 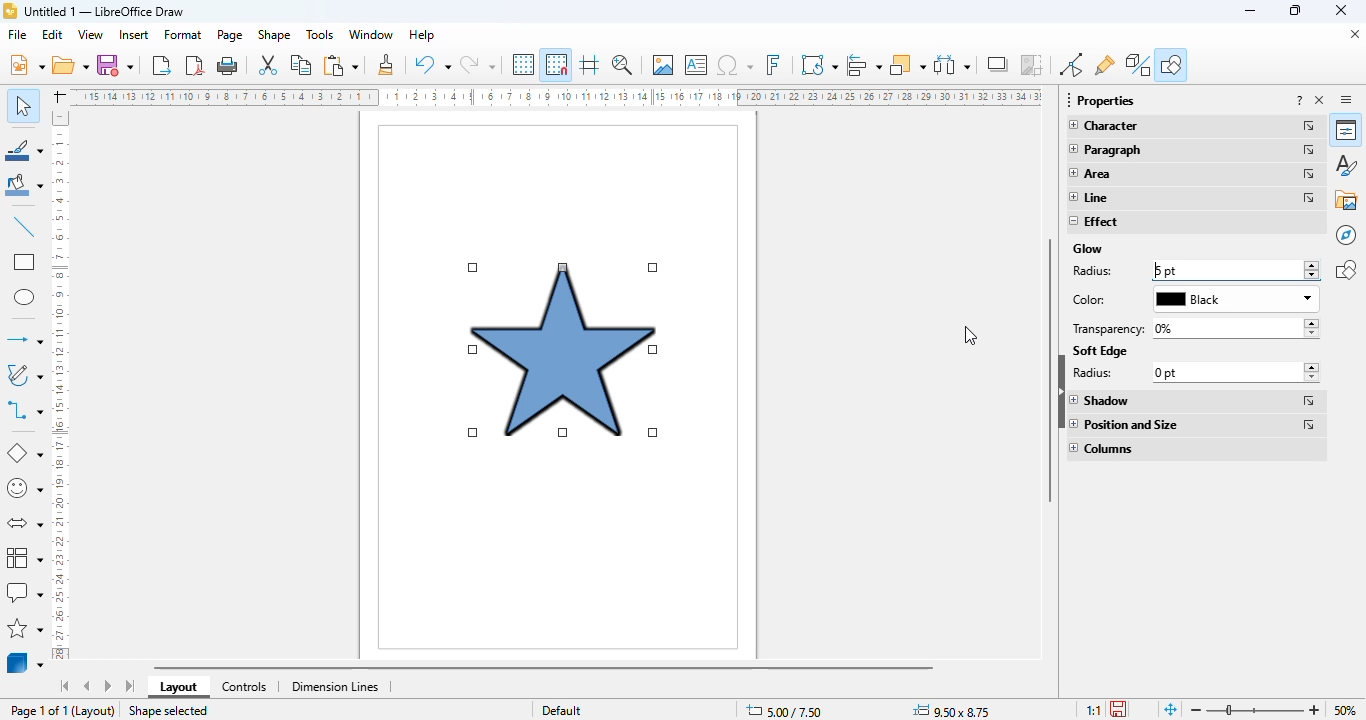 I want to click on 0%, so click(x=1241, y=329).